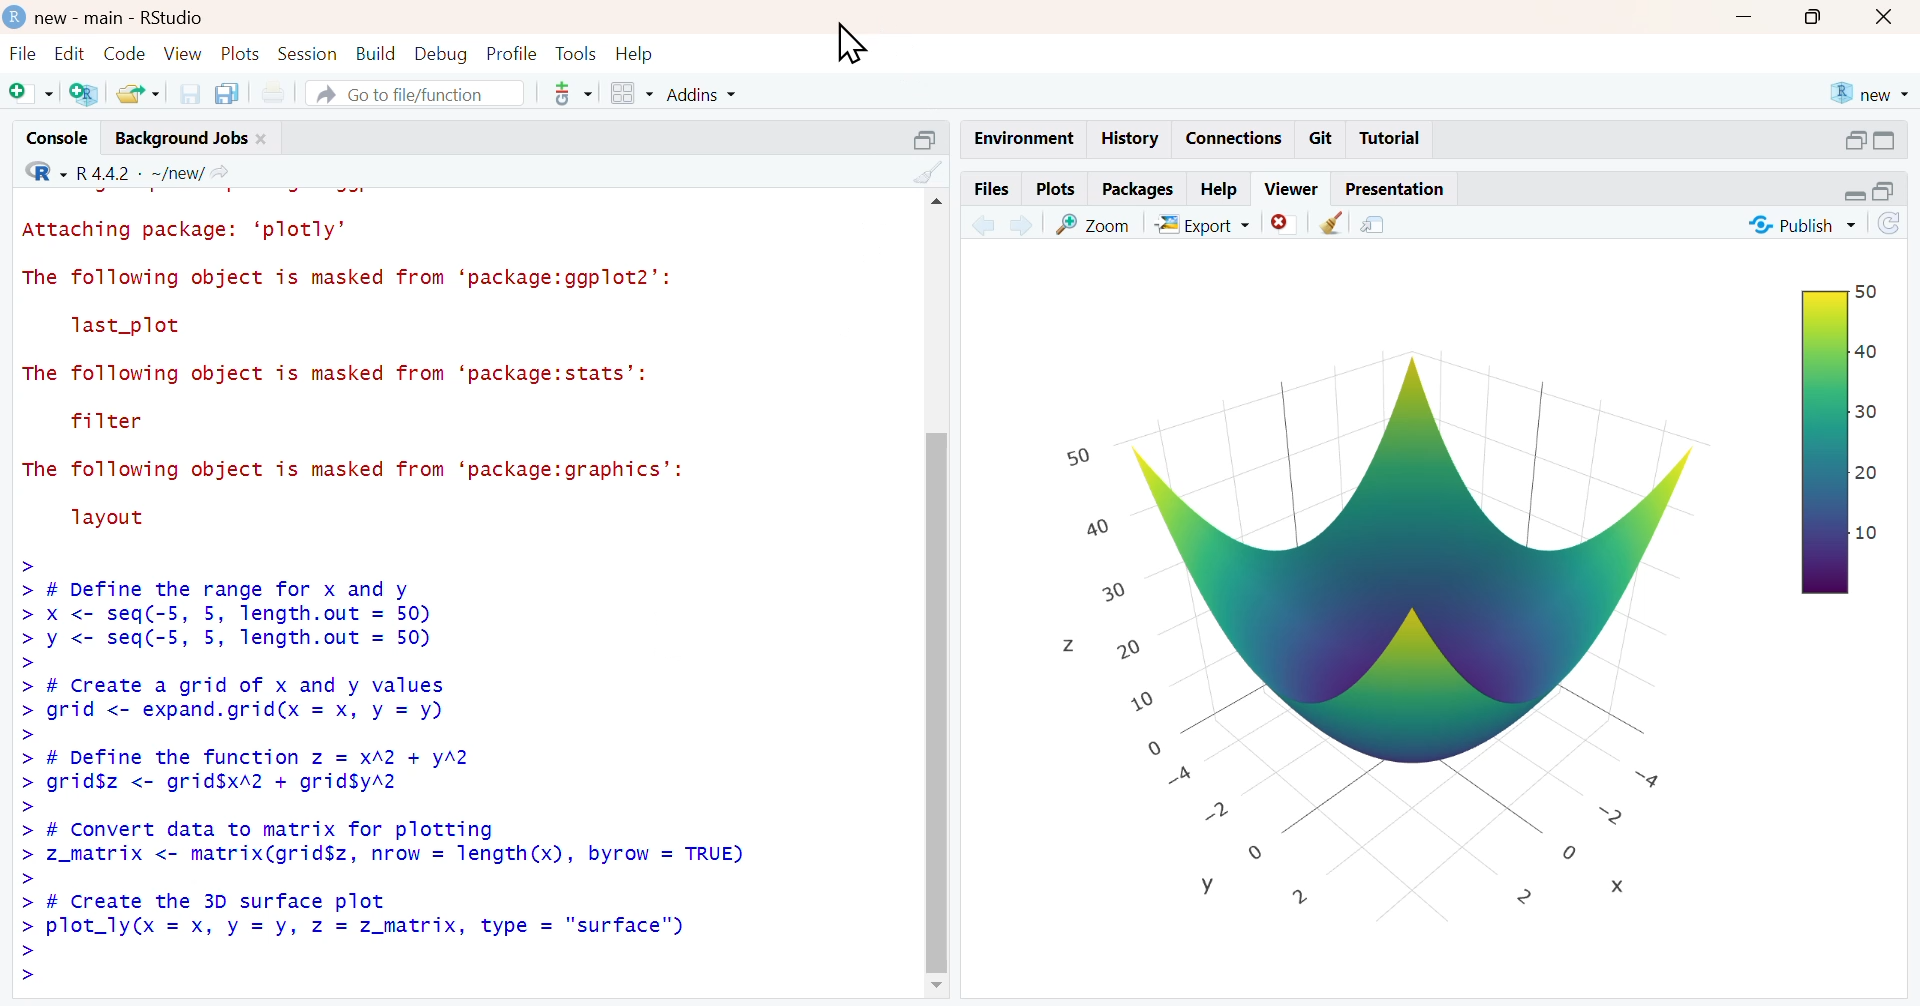 Image resolution: width=1920 pixels, height=1006 pixels. Describe the element at coordinates (360, 277) in the screenshot. I see `The following object is masked from ‘package:ggplot2’:` at that location.